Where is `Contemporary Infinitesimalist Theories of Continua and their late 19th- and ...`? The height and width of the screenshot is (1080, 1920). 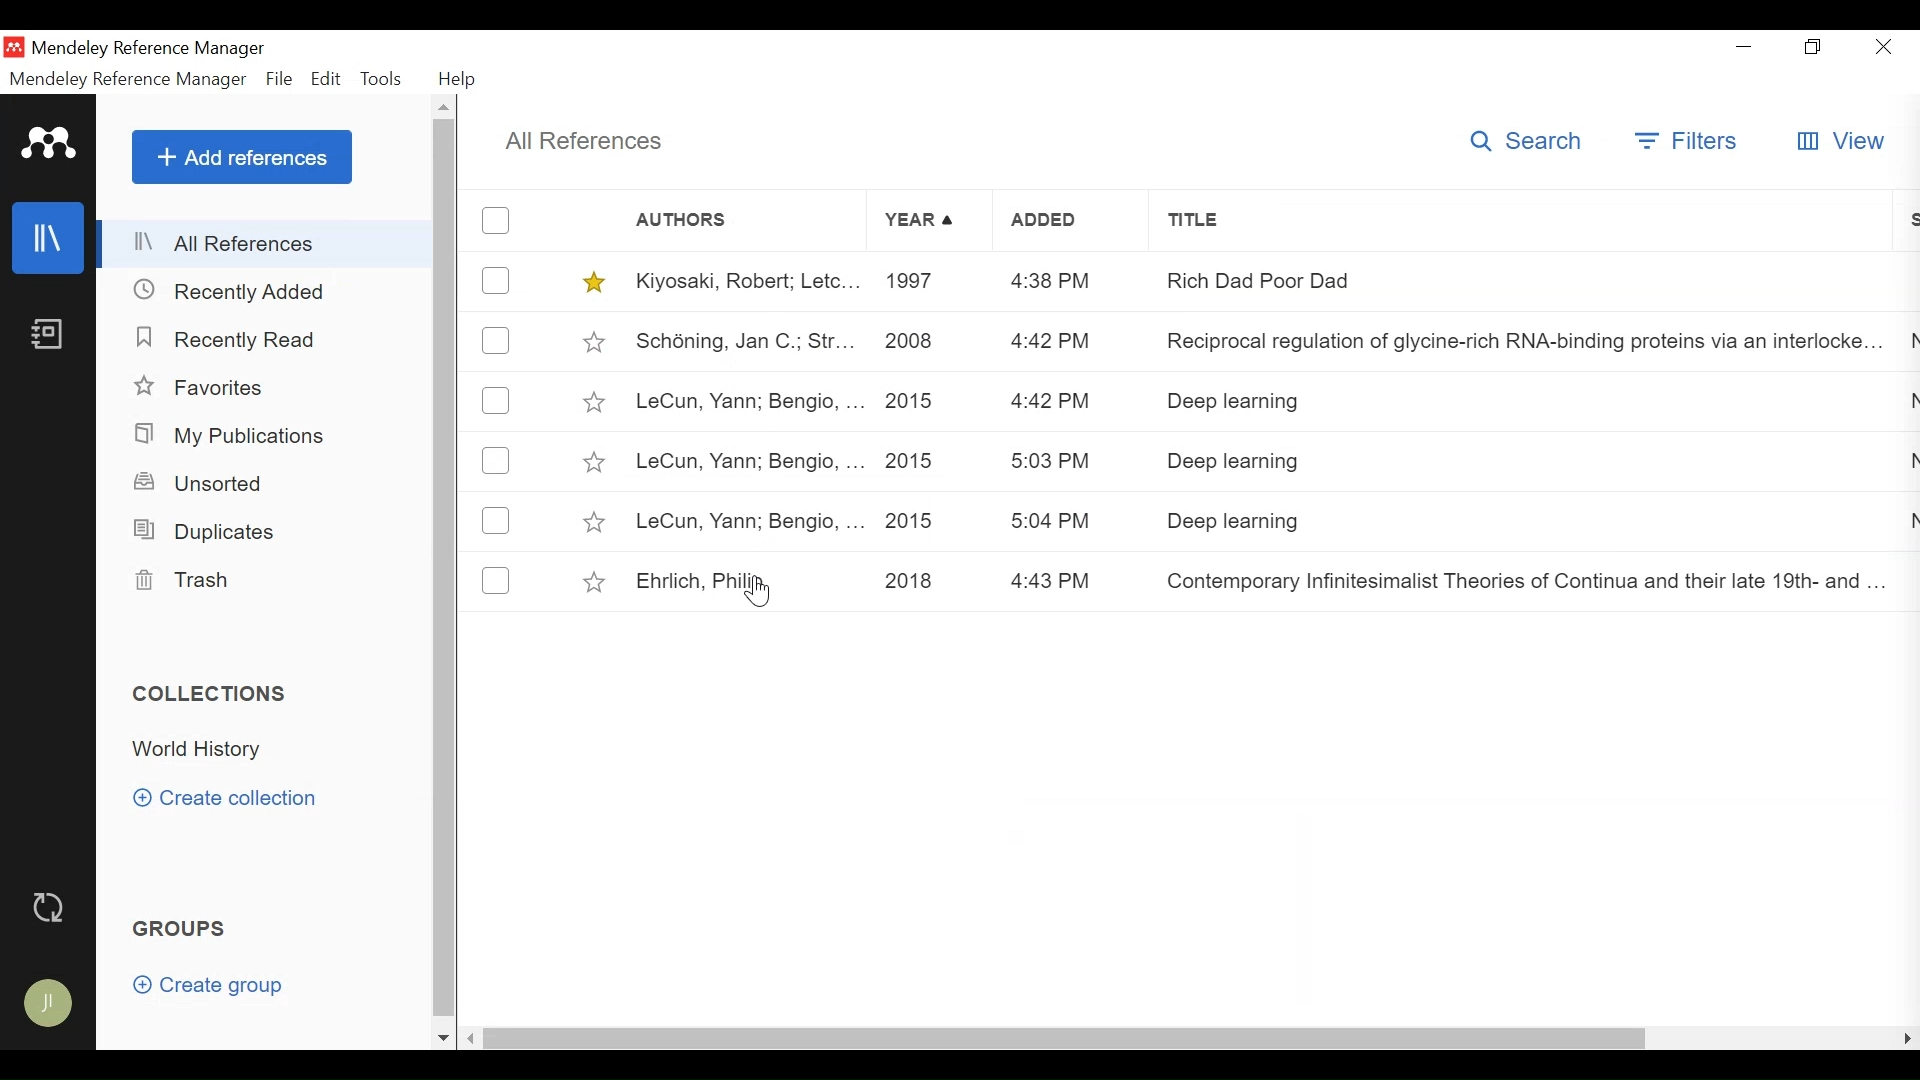 Contemporary Infinitesimalist Theories of Continua and their late 19th- and ... is located at coordinates (1532, 582).